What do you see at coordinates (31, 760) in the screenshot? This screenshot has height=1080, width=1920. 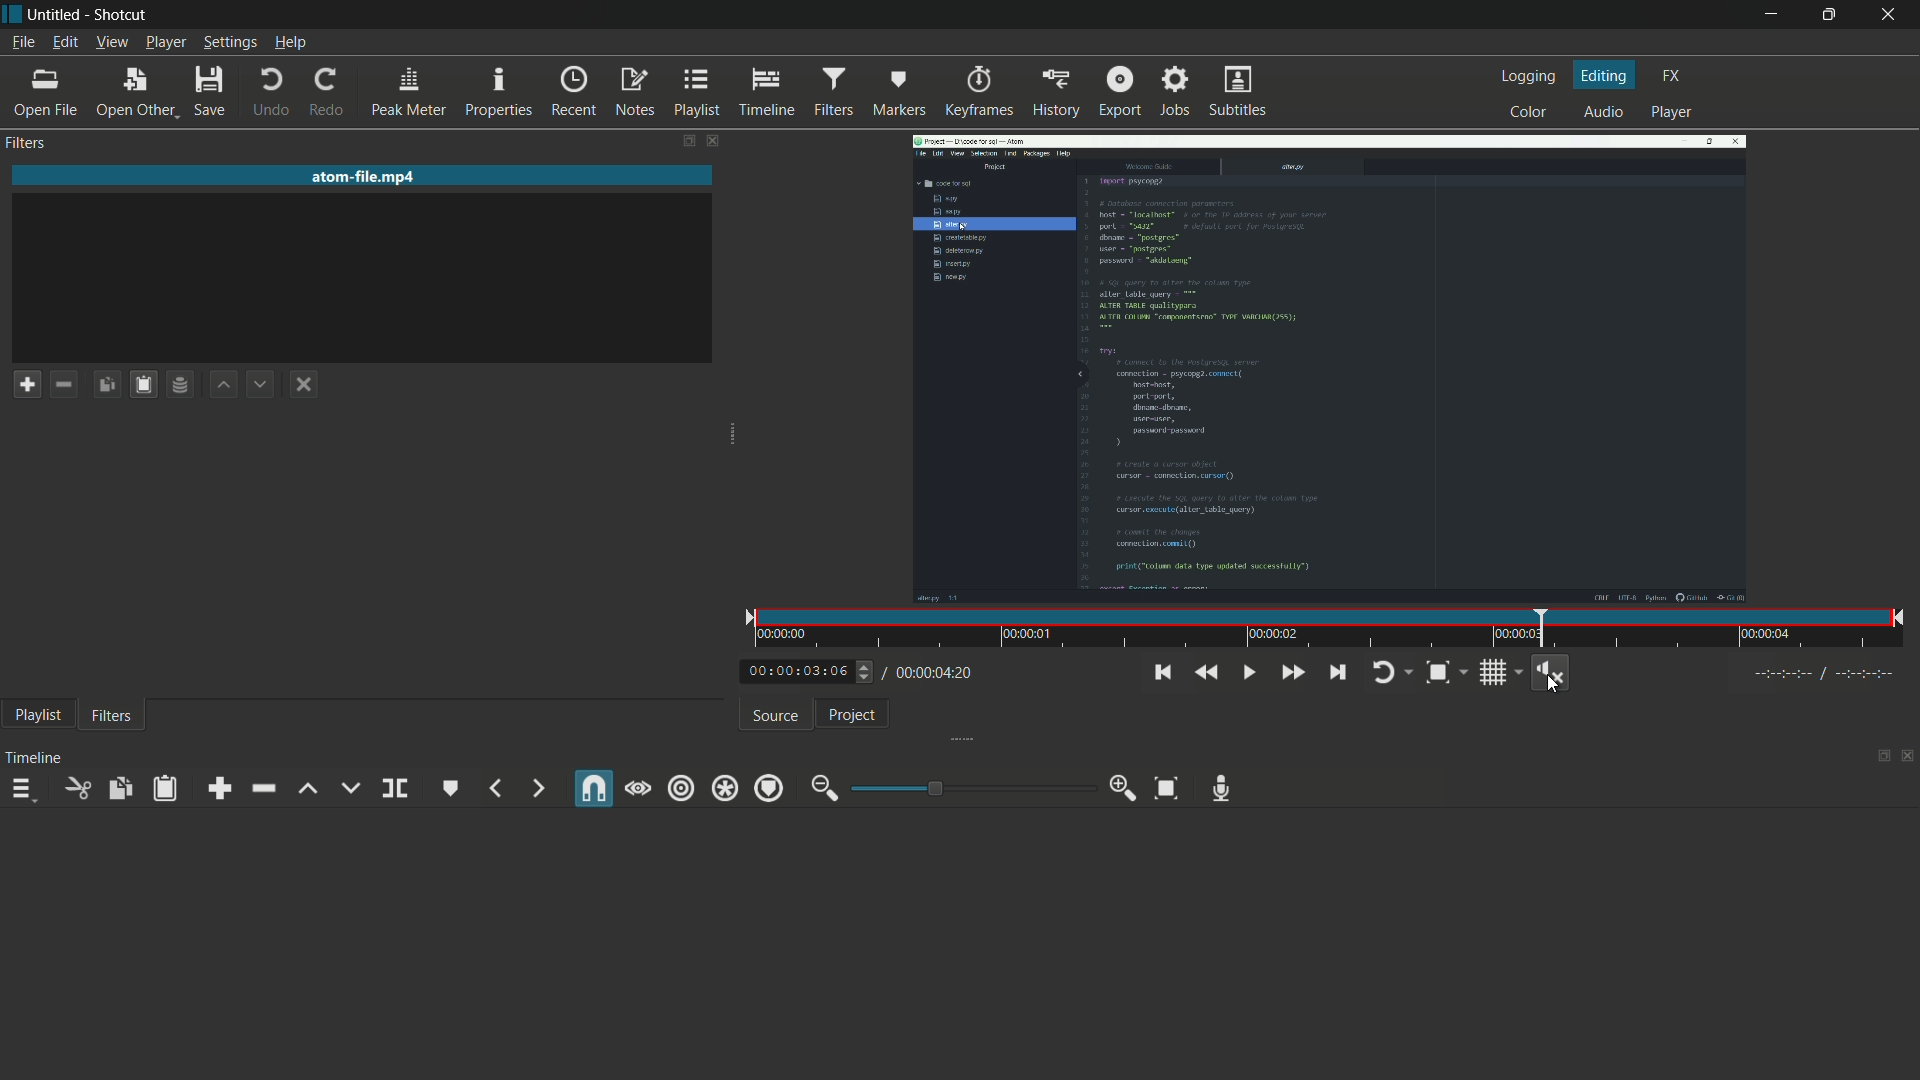 I see `timeline` at bounding box center [31, 760].